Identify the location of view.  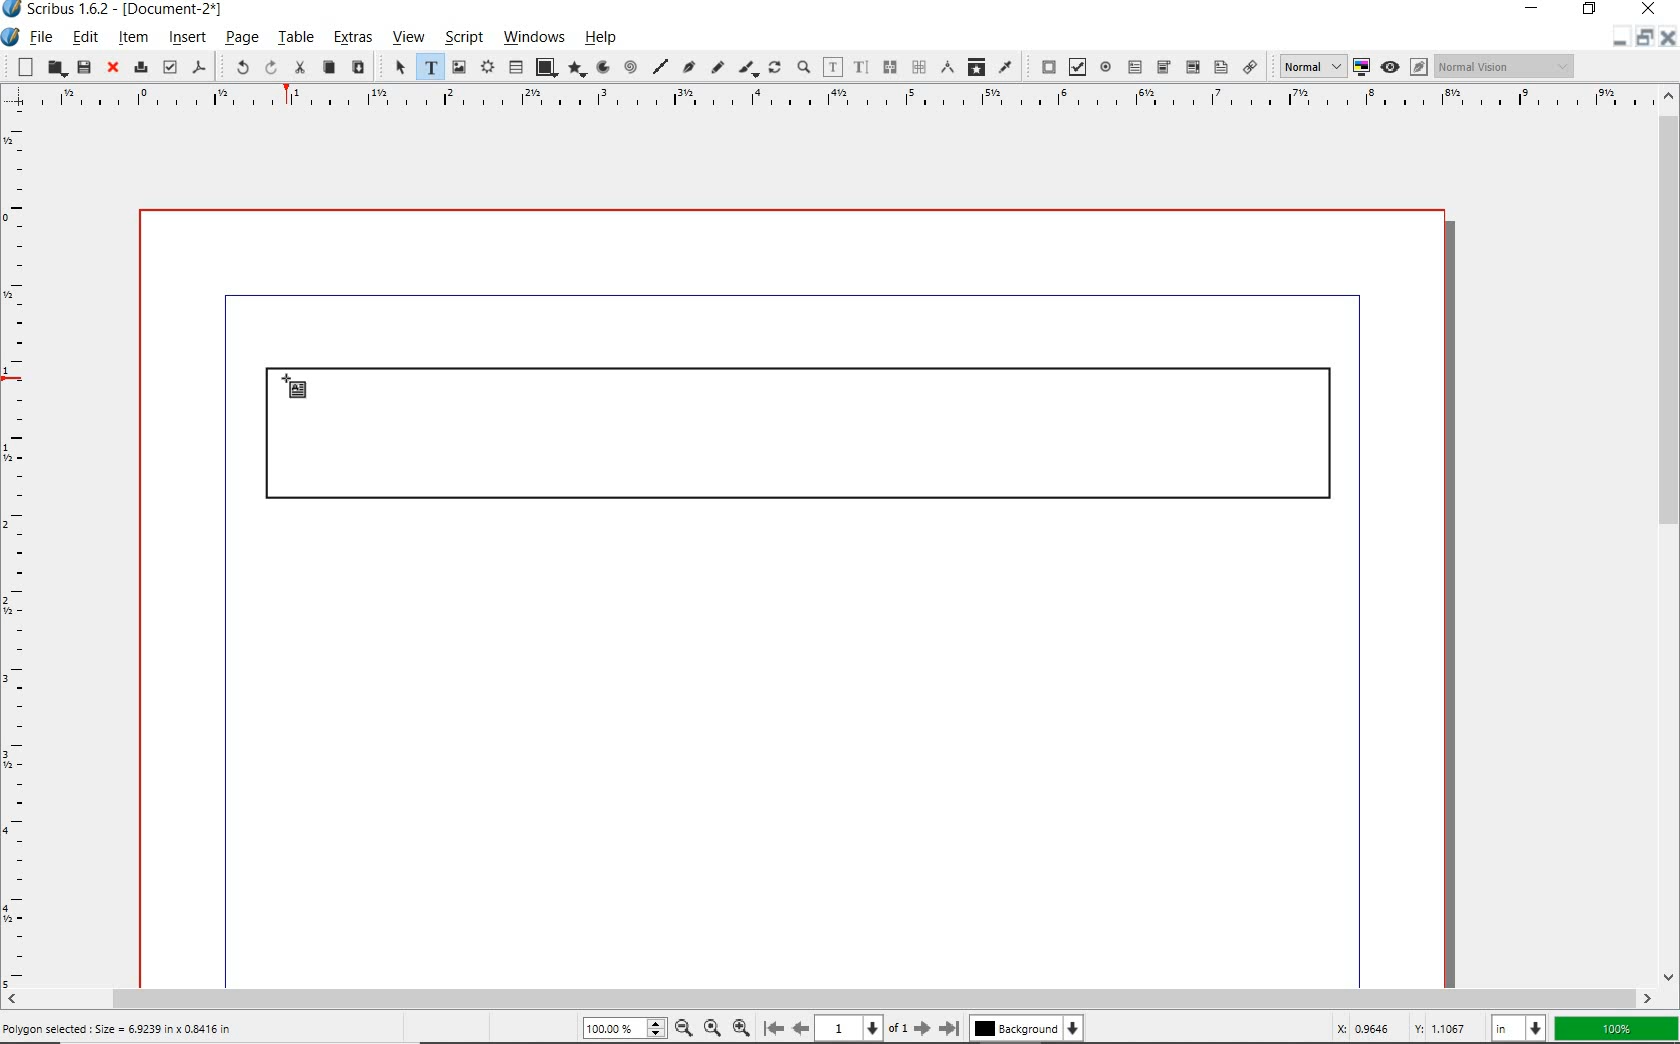
(410, 38).